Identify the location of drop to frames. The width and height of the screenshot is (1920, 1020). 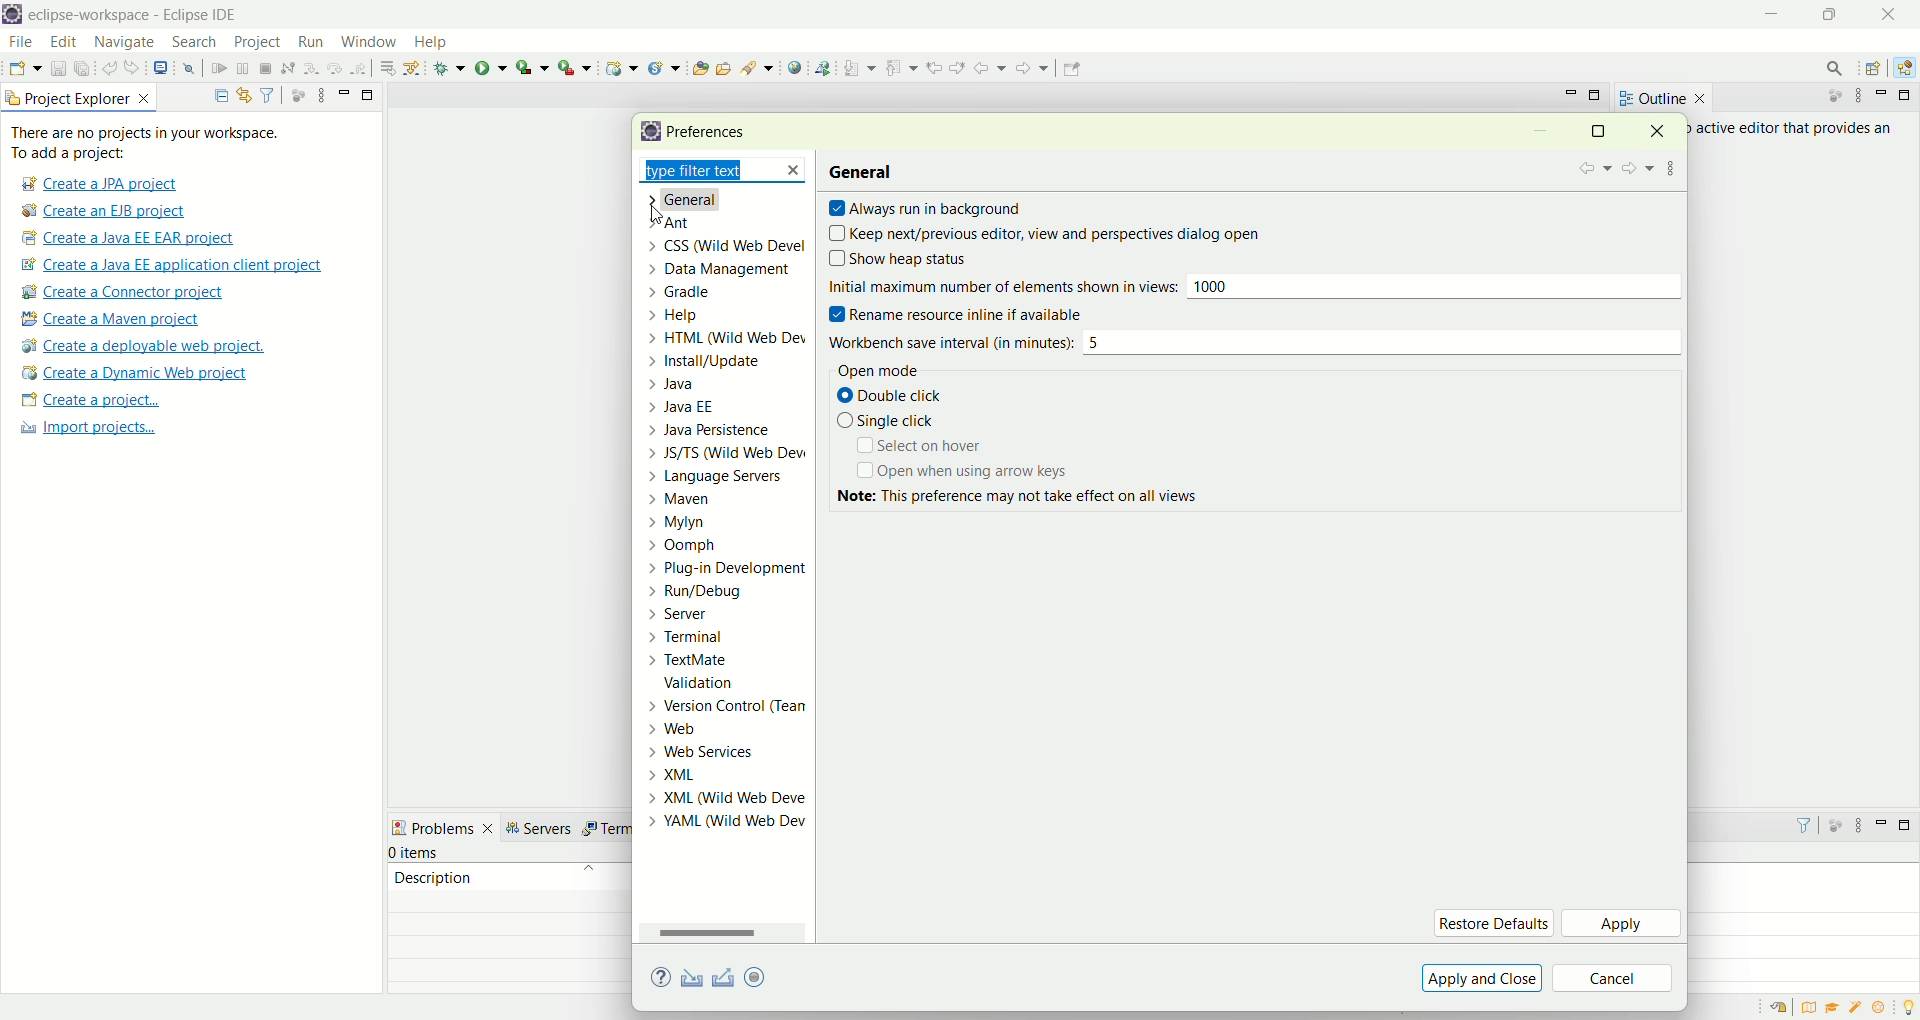
(389, 68).